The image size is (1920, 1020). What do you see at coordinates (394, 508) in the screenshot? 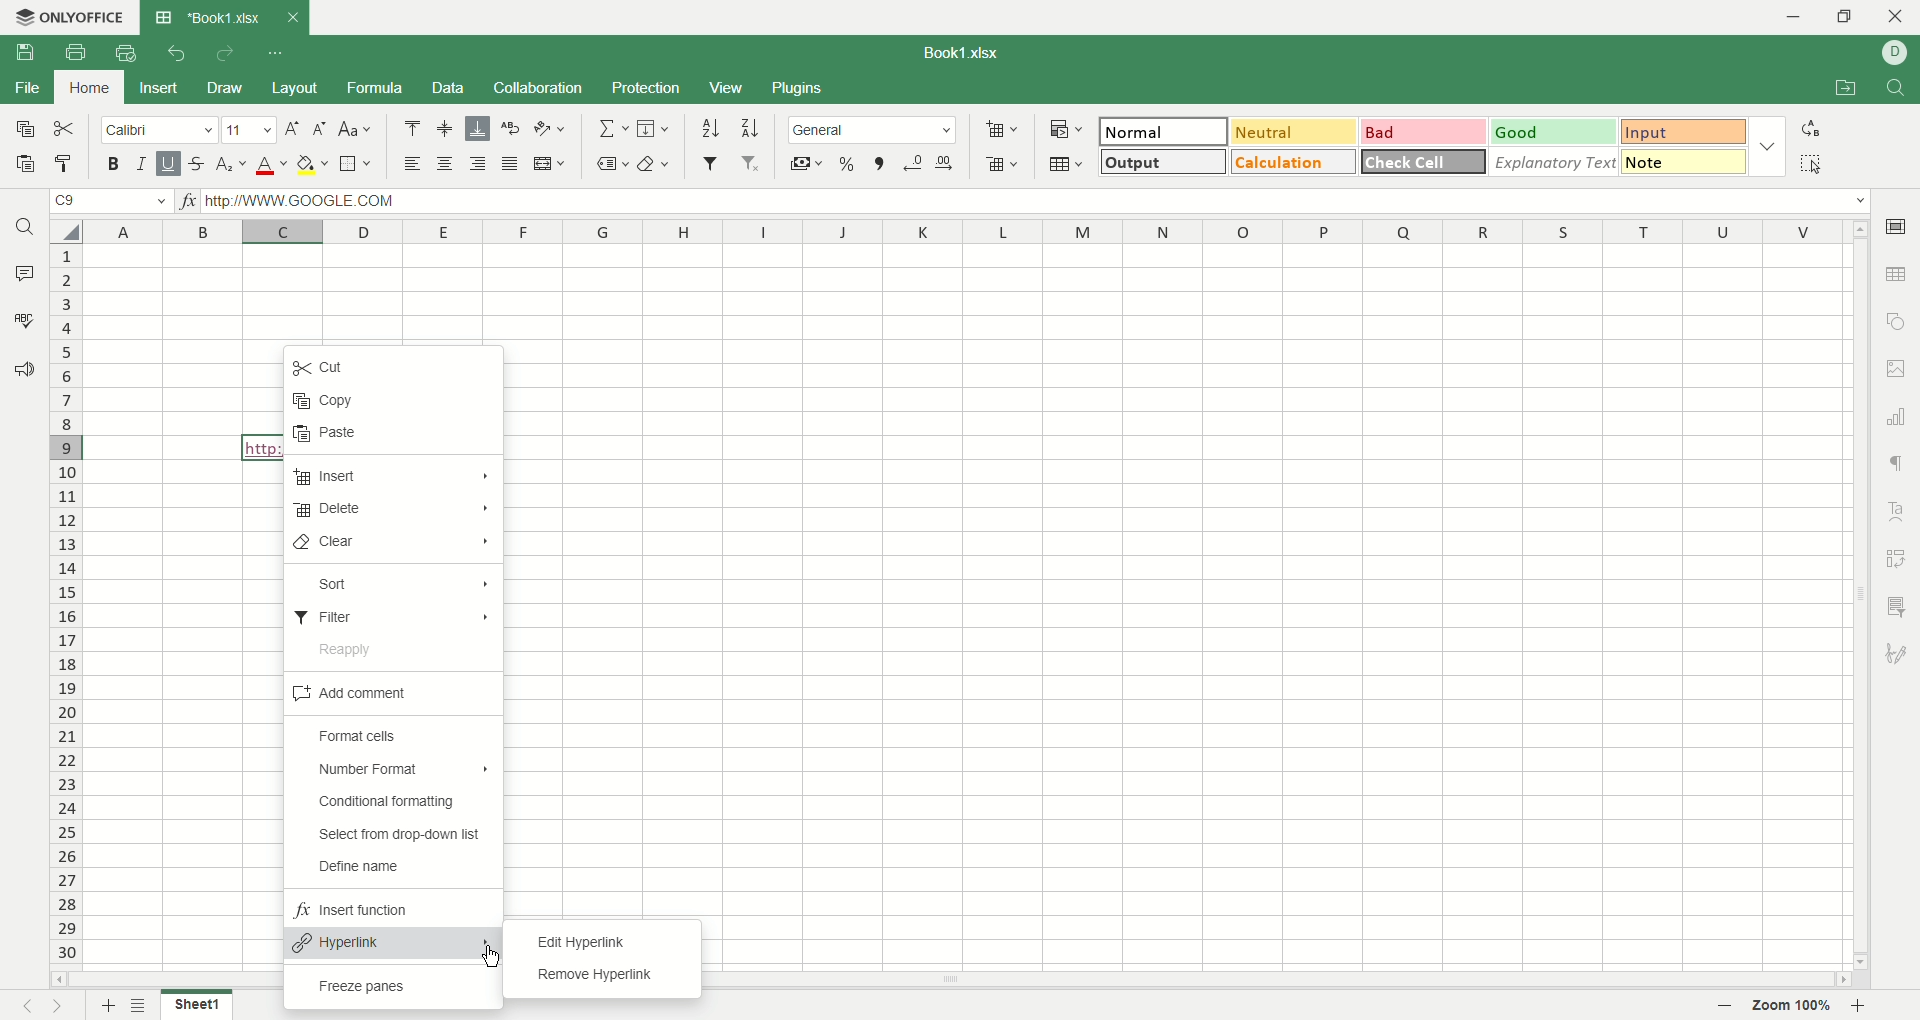
I see `delete` at bounding box center [394, 508].